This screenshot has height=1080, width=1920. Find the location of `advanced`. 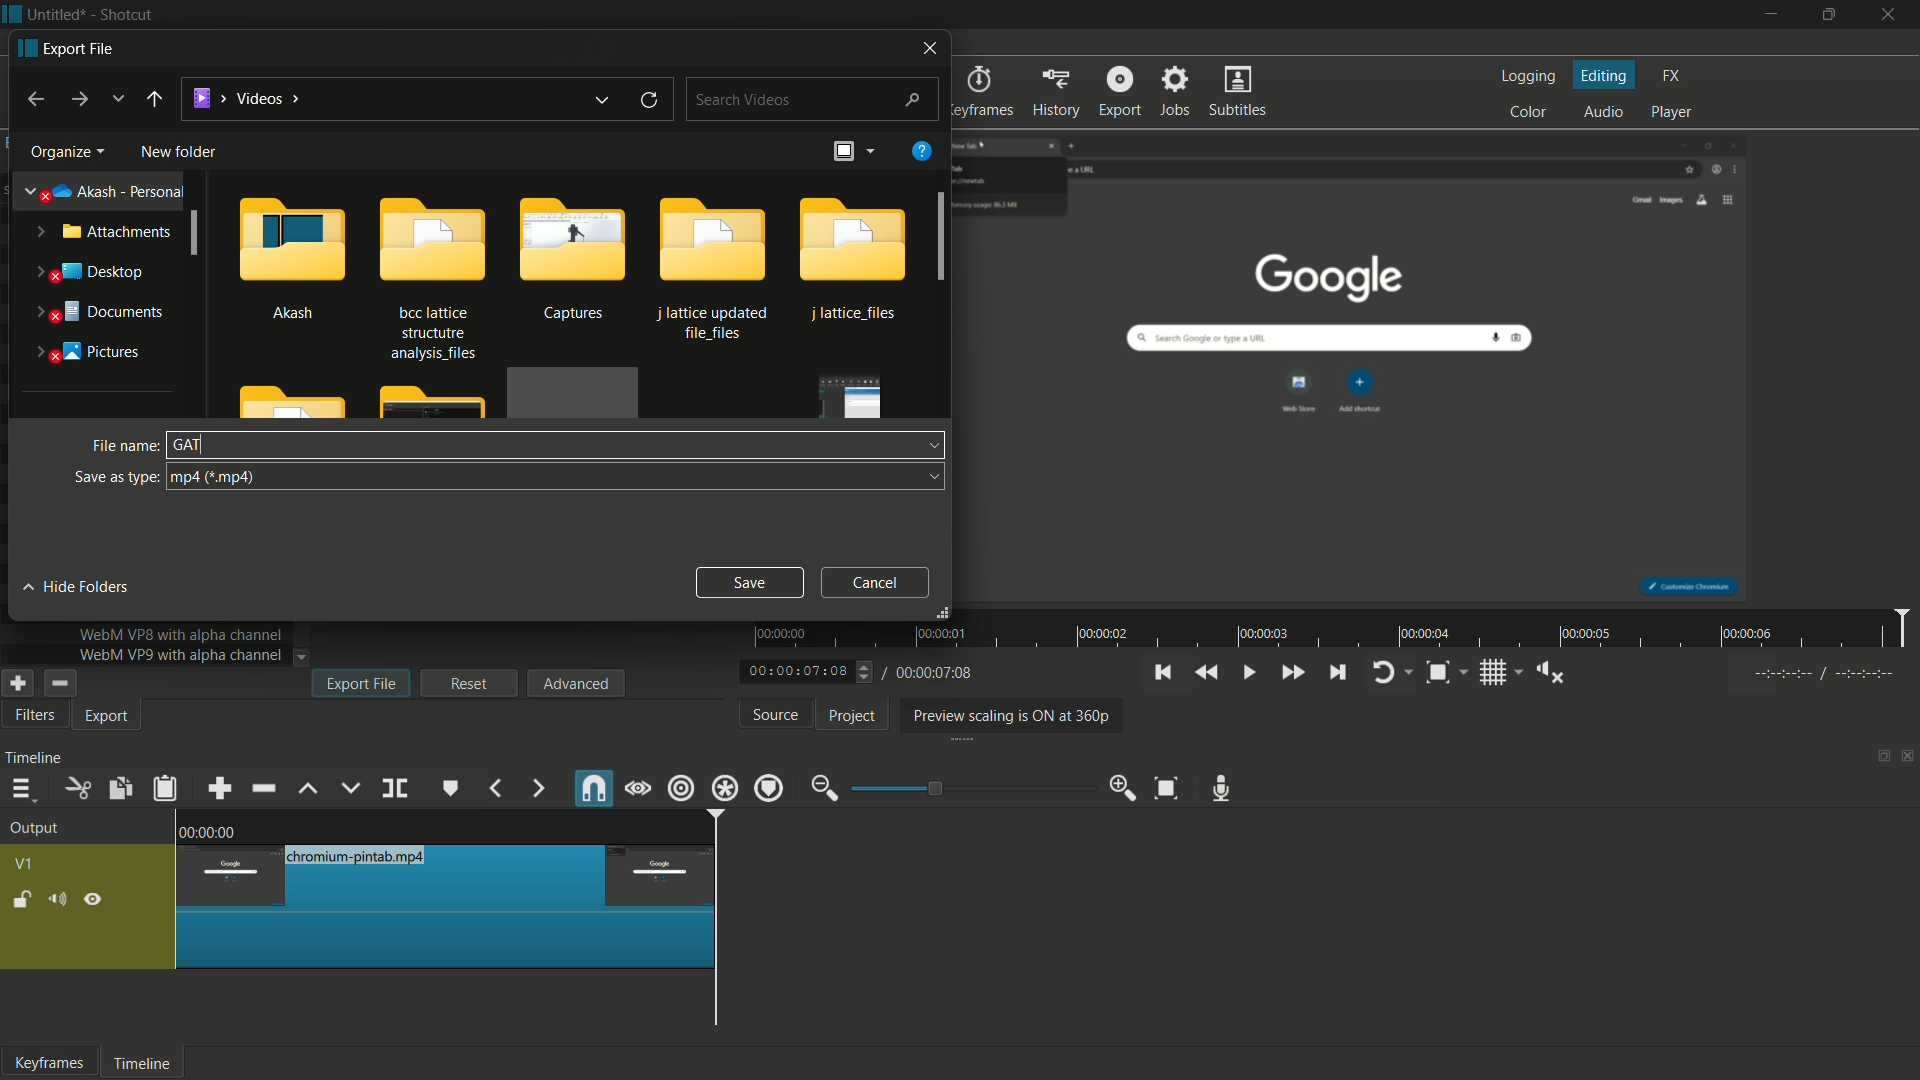

advanced is located at coordinates (575, 682).